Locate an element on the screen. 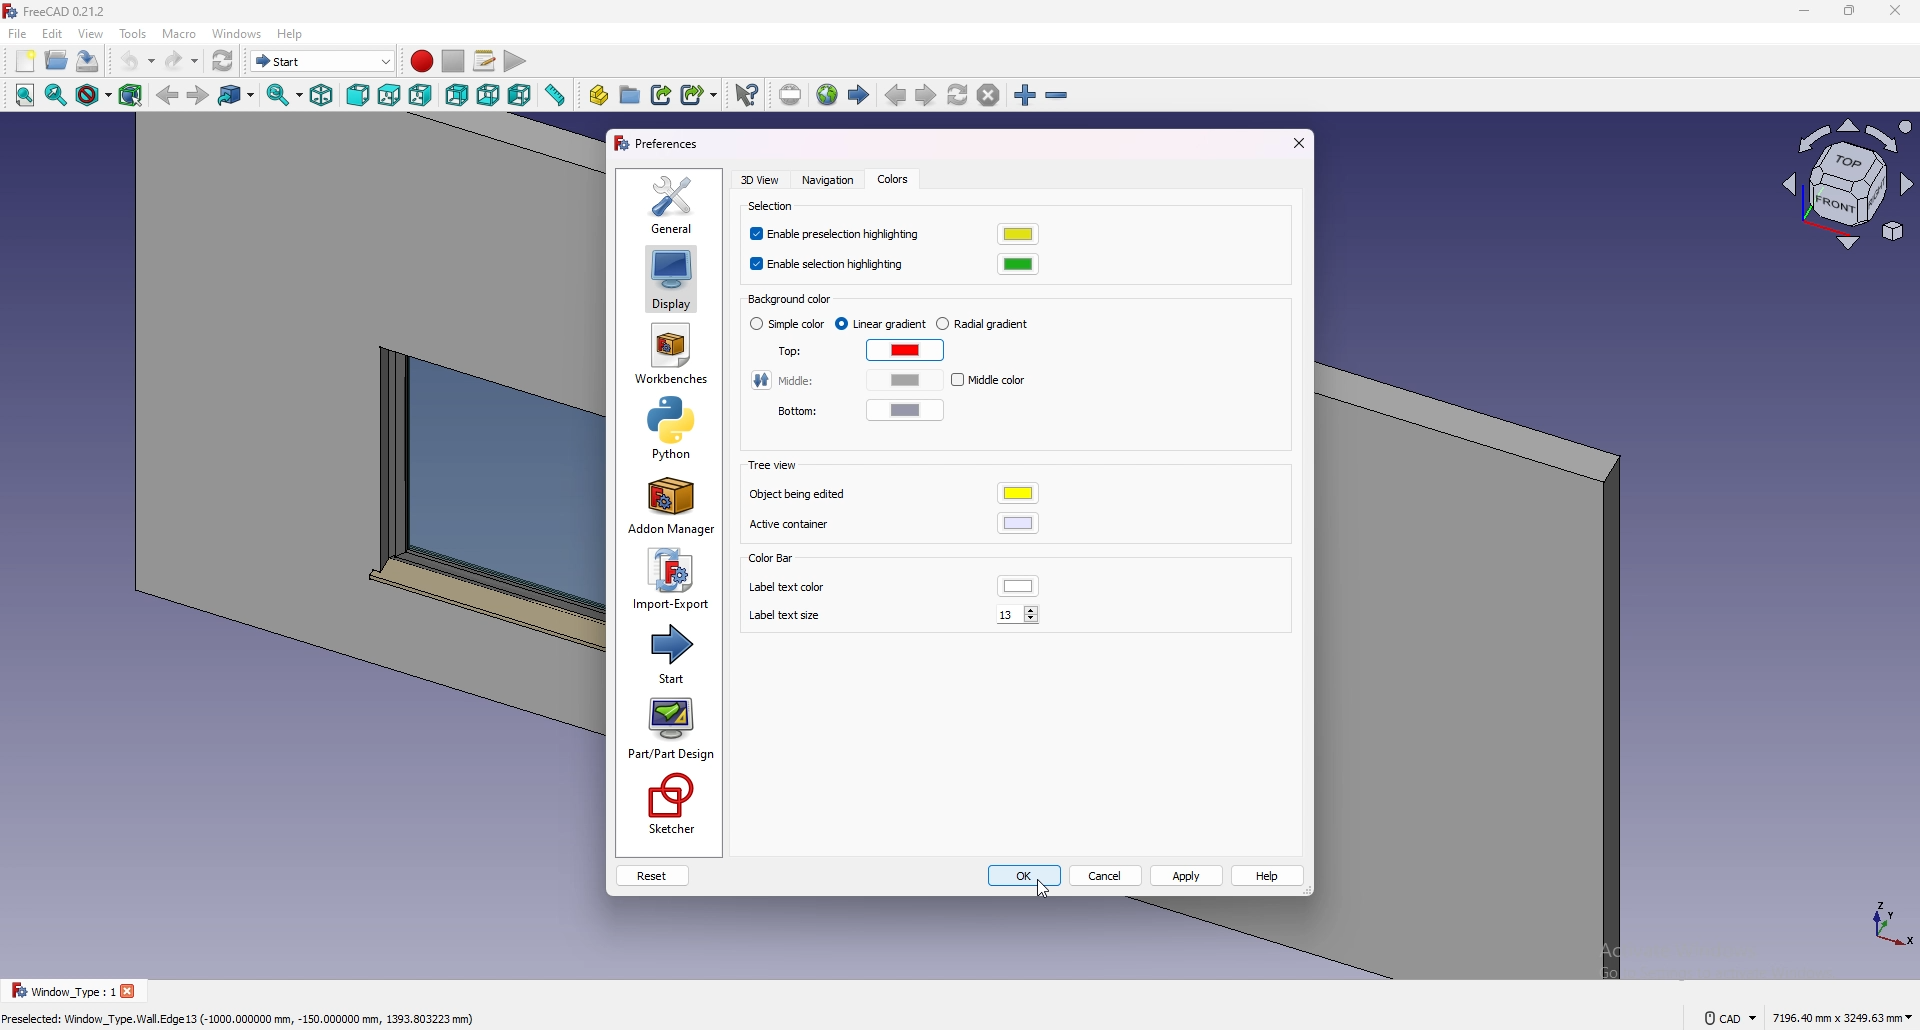 Image resolution: width=1920 pixels, height=1030 pixels. go to link object is located at coordinates (238, 96).